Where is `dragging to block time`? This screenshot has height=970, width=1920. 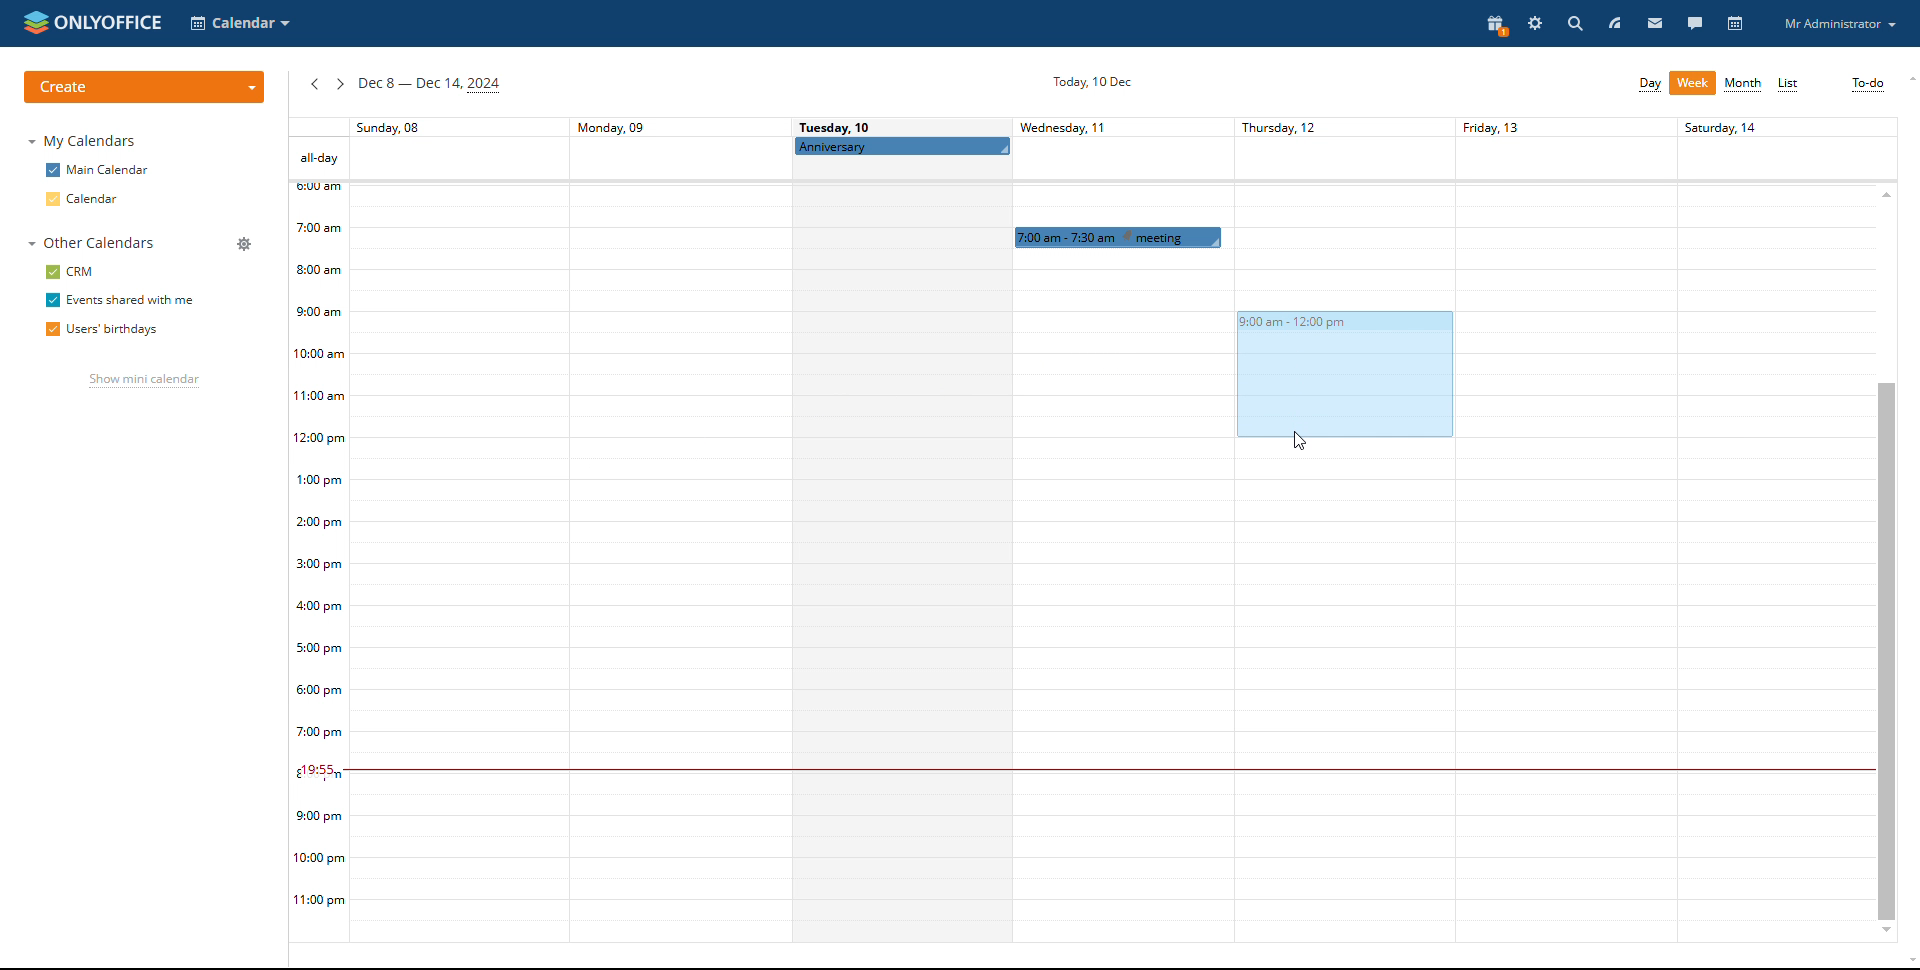
dragging to block time is located at coordinates (1339, 374).